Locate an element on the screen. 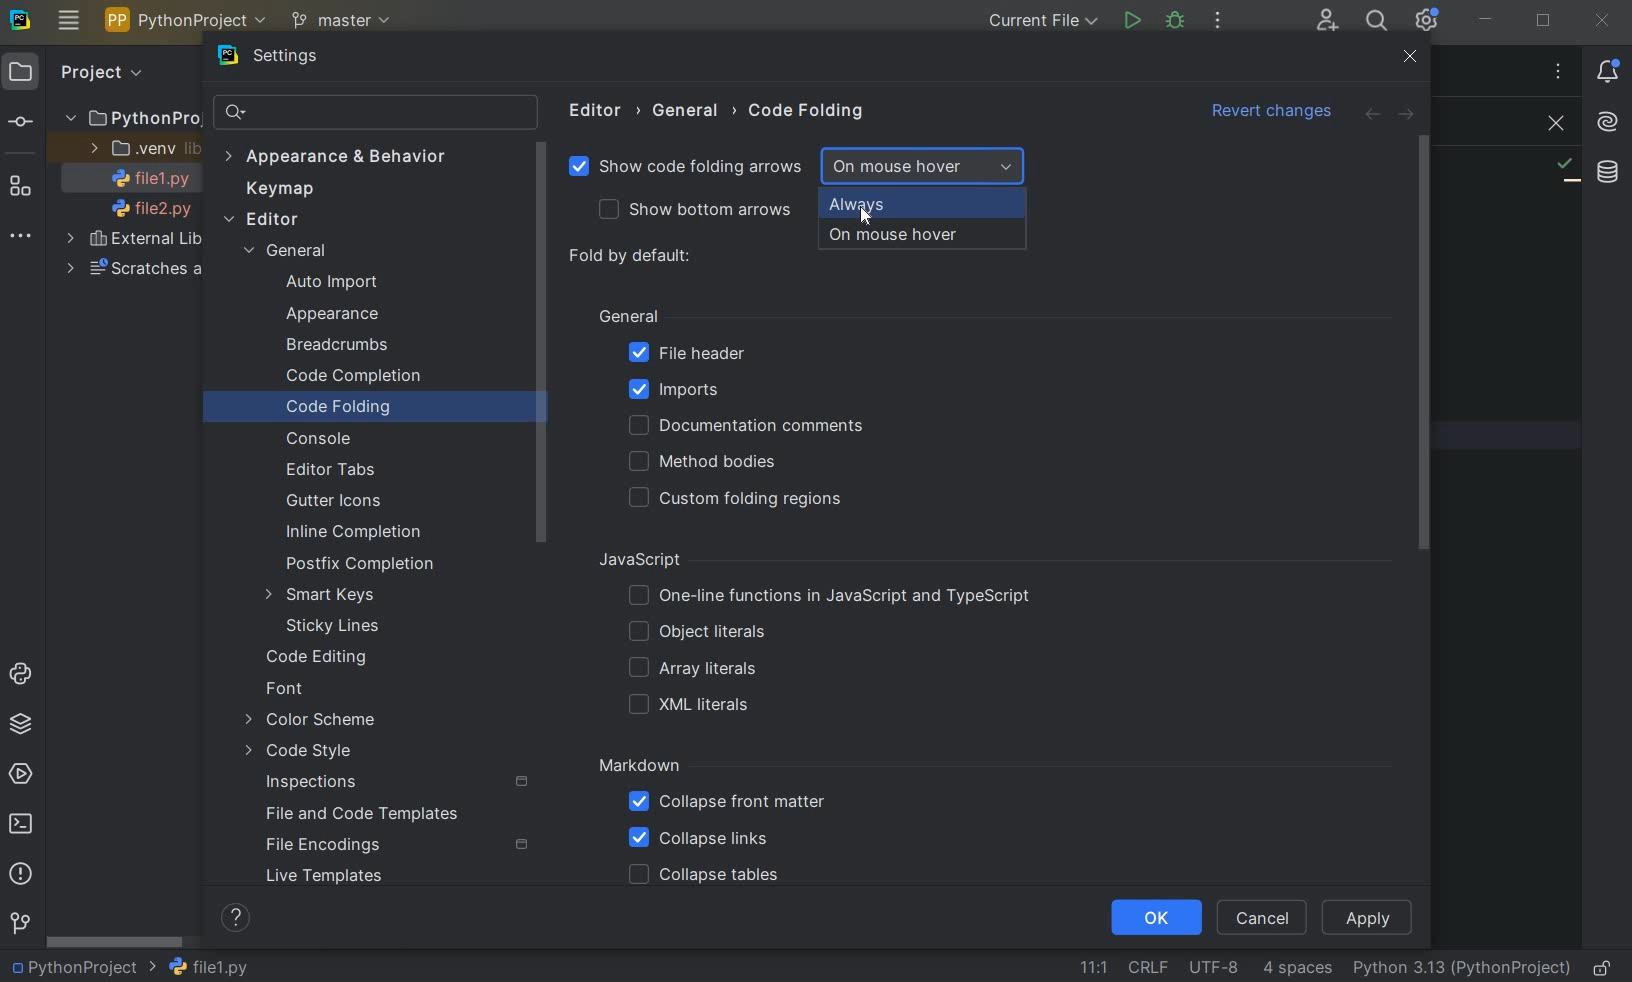  MASTER is located at coordinates (344, 22).